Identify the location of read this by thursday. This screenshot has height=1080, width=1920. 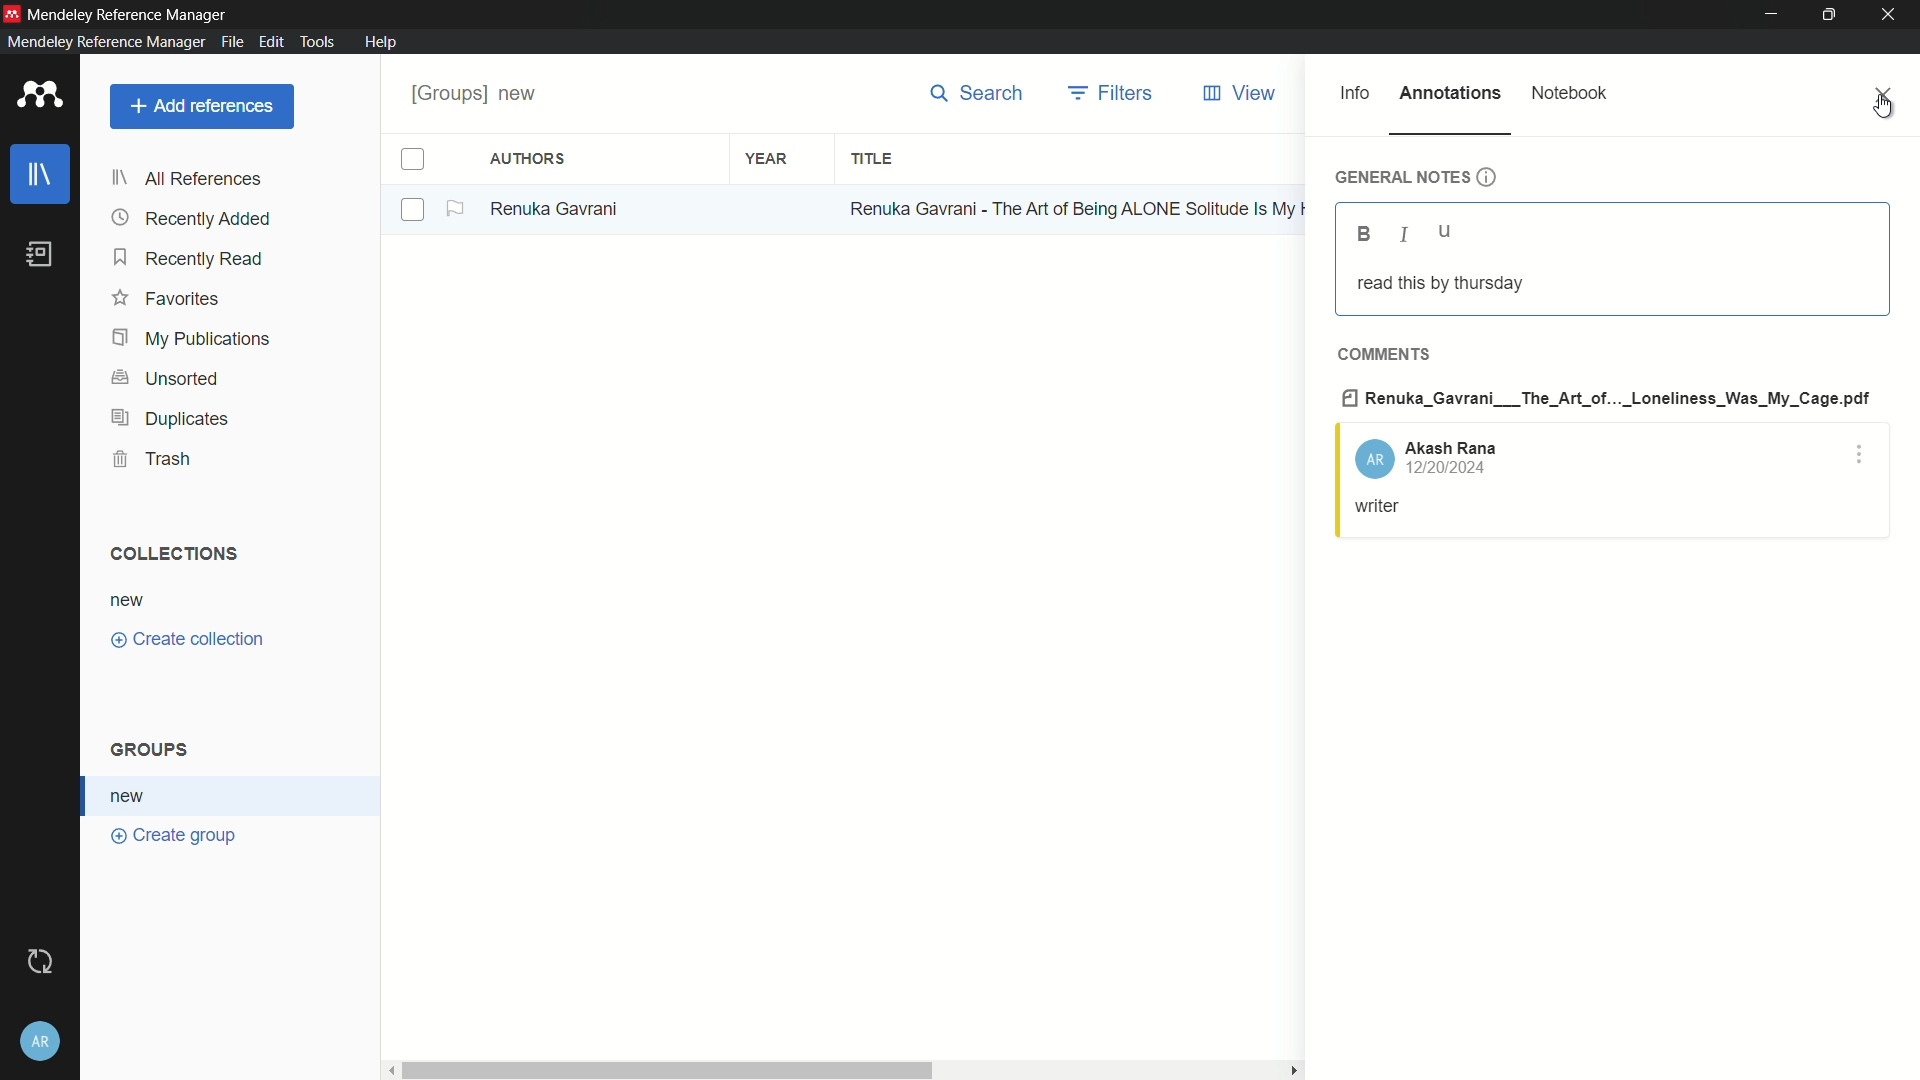
(1439, 283).